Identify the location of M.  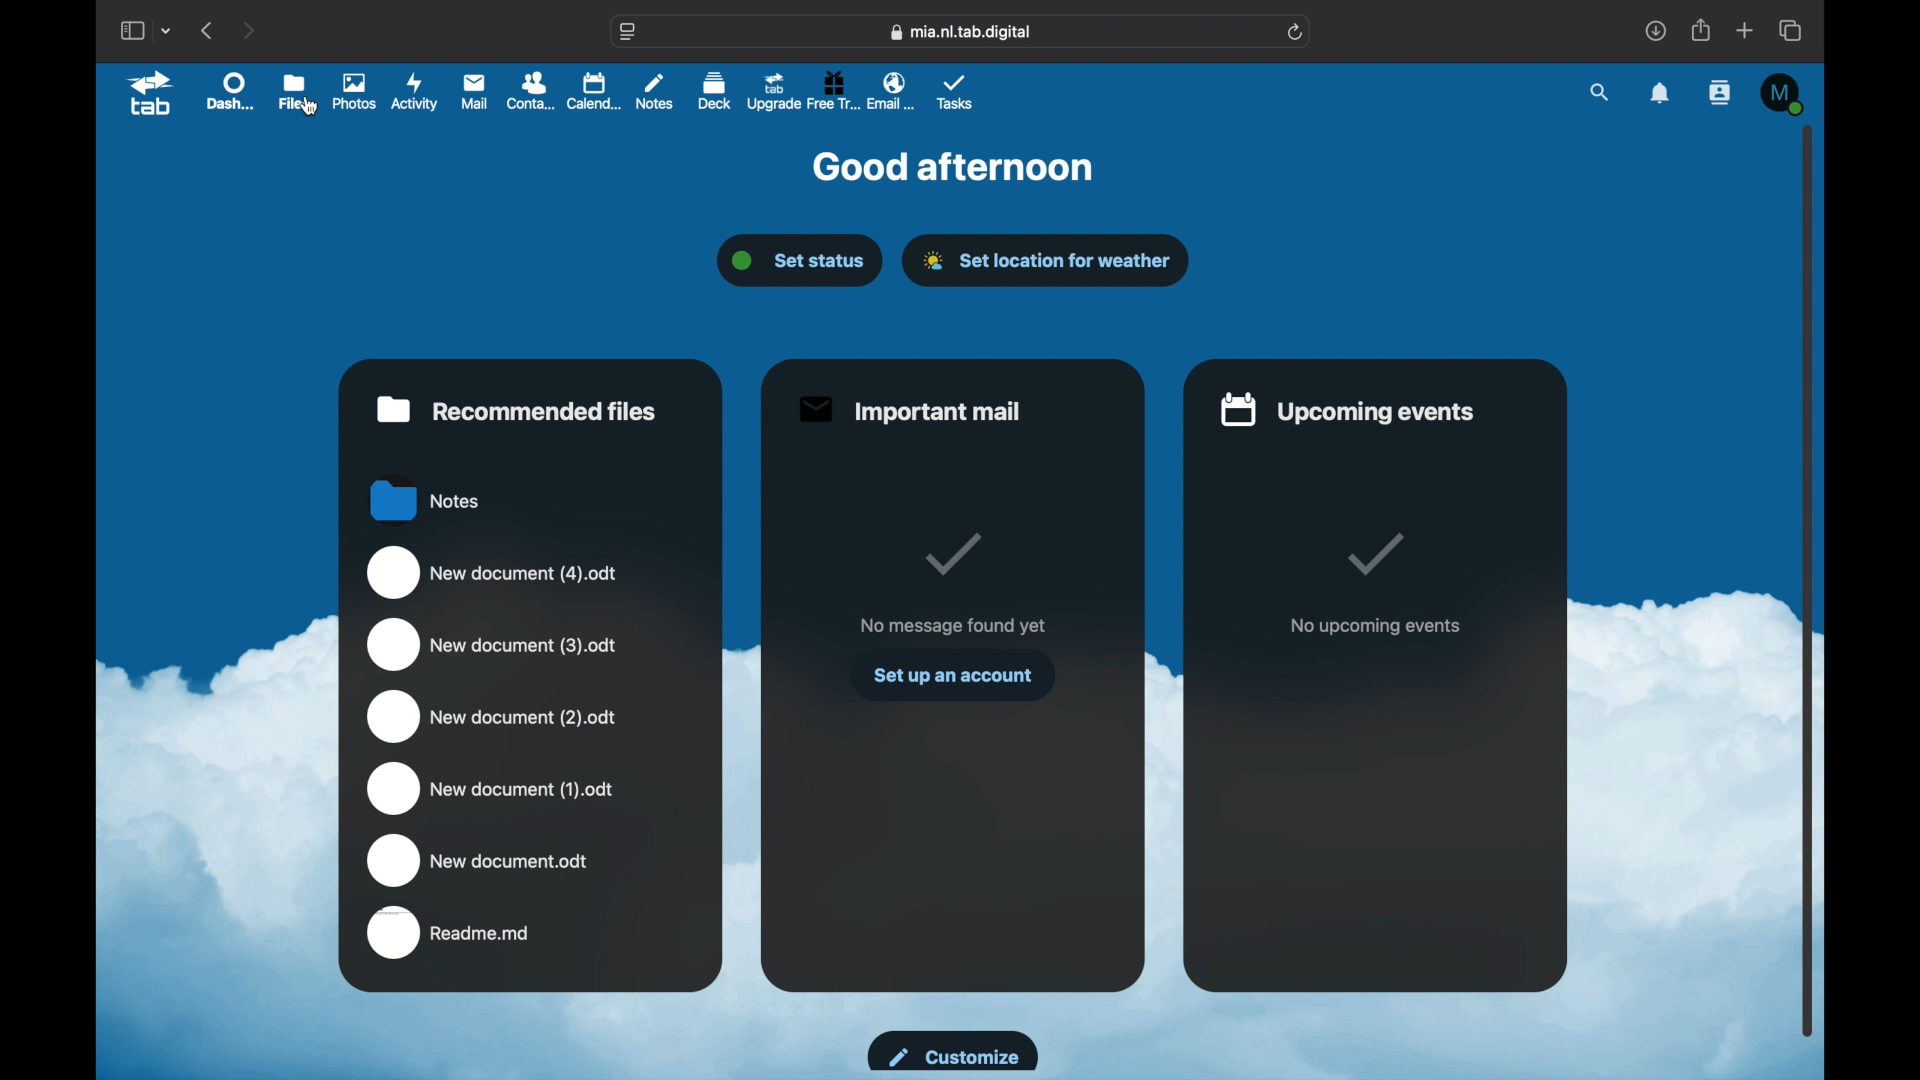
(1783, 93).